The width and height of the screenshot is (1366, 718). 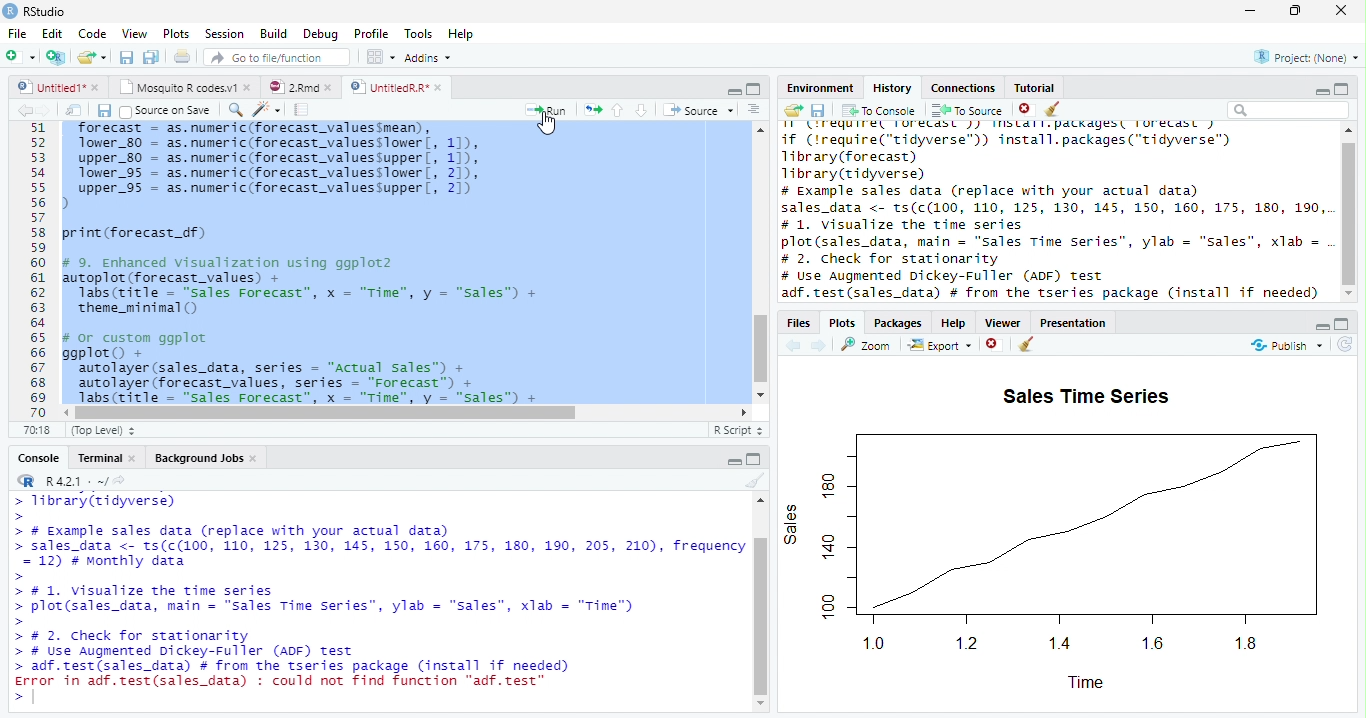 I want to click on Print, so click(x=182, y=57).